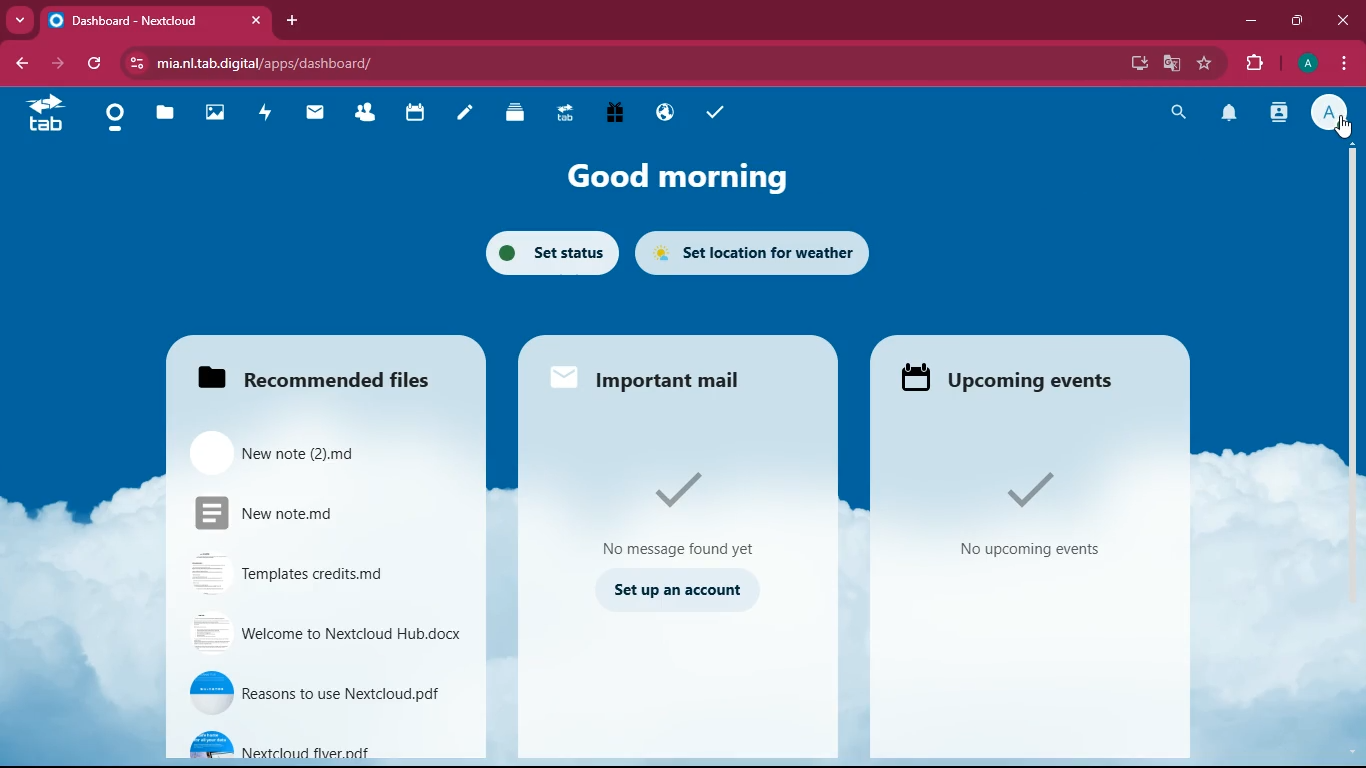 The height and width of the screenshot is (768, 1366). Describe the element at coordinates (1351, 320) in the screenshot. I see `vertical scrollbar` at that location.